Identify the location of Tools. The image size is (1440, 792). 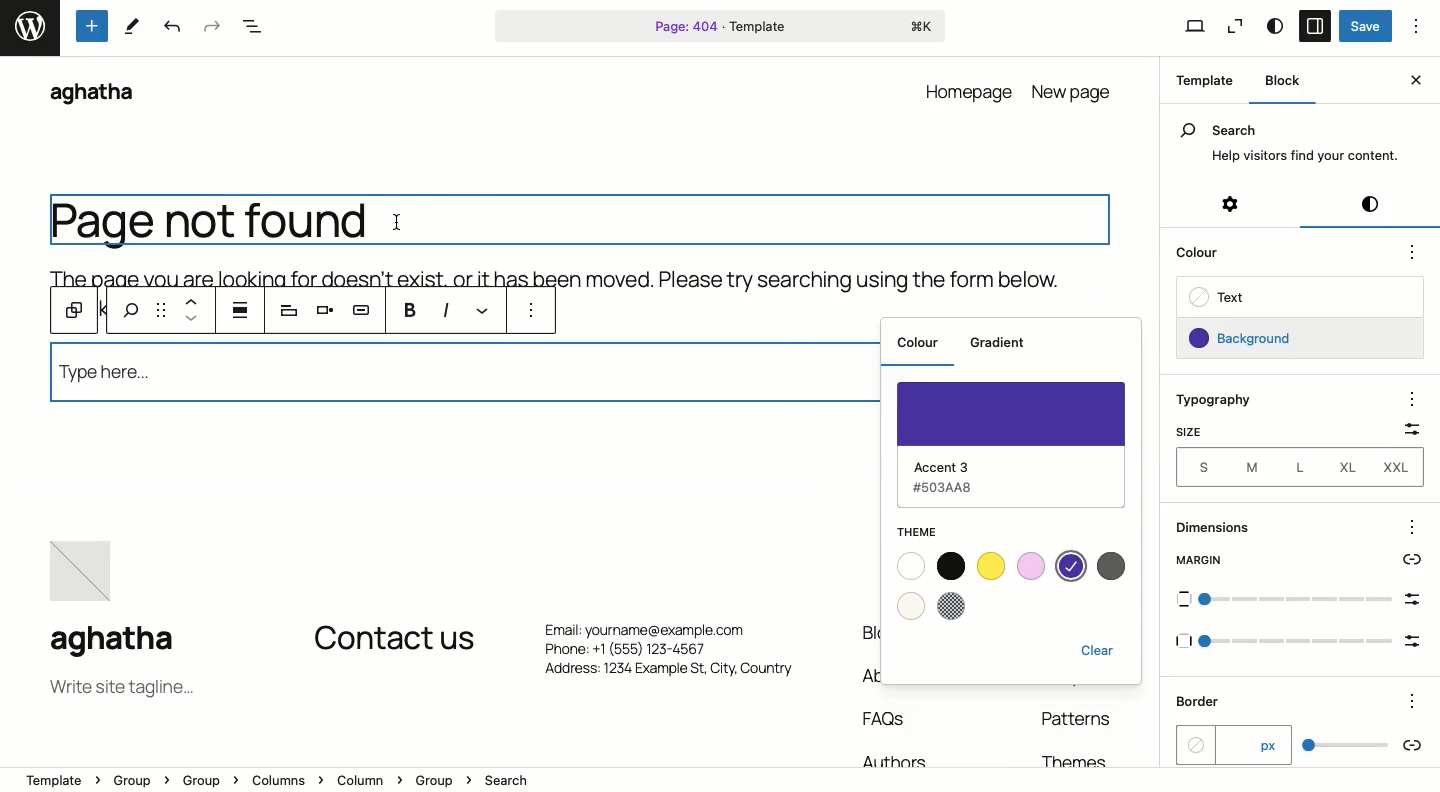
(93, 25).